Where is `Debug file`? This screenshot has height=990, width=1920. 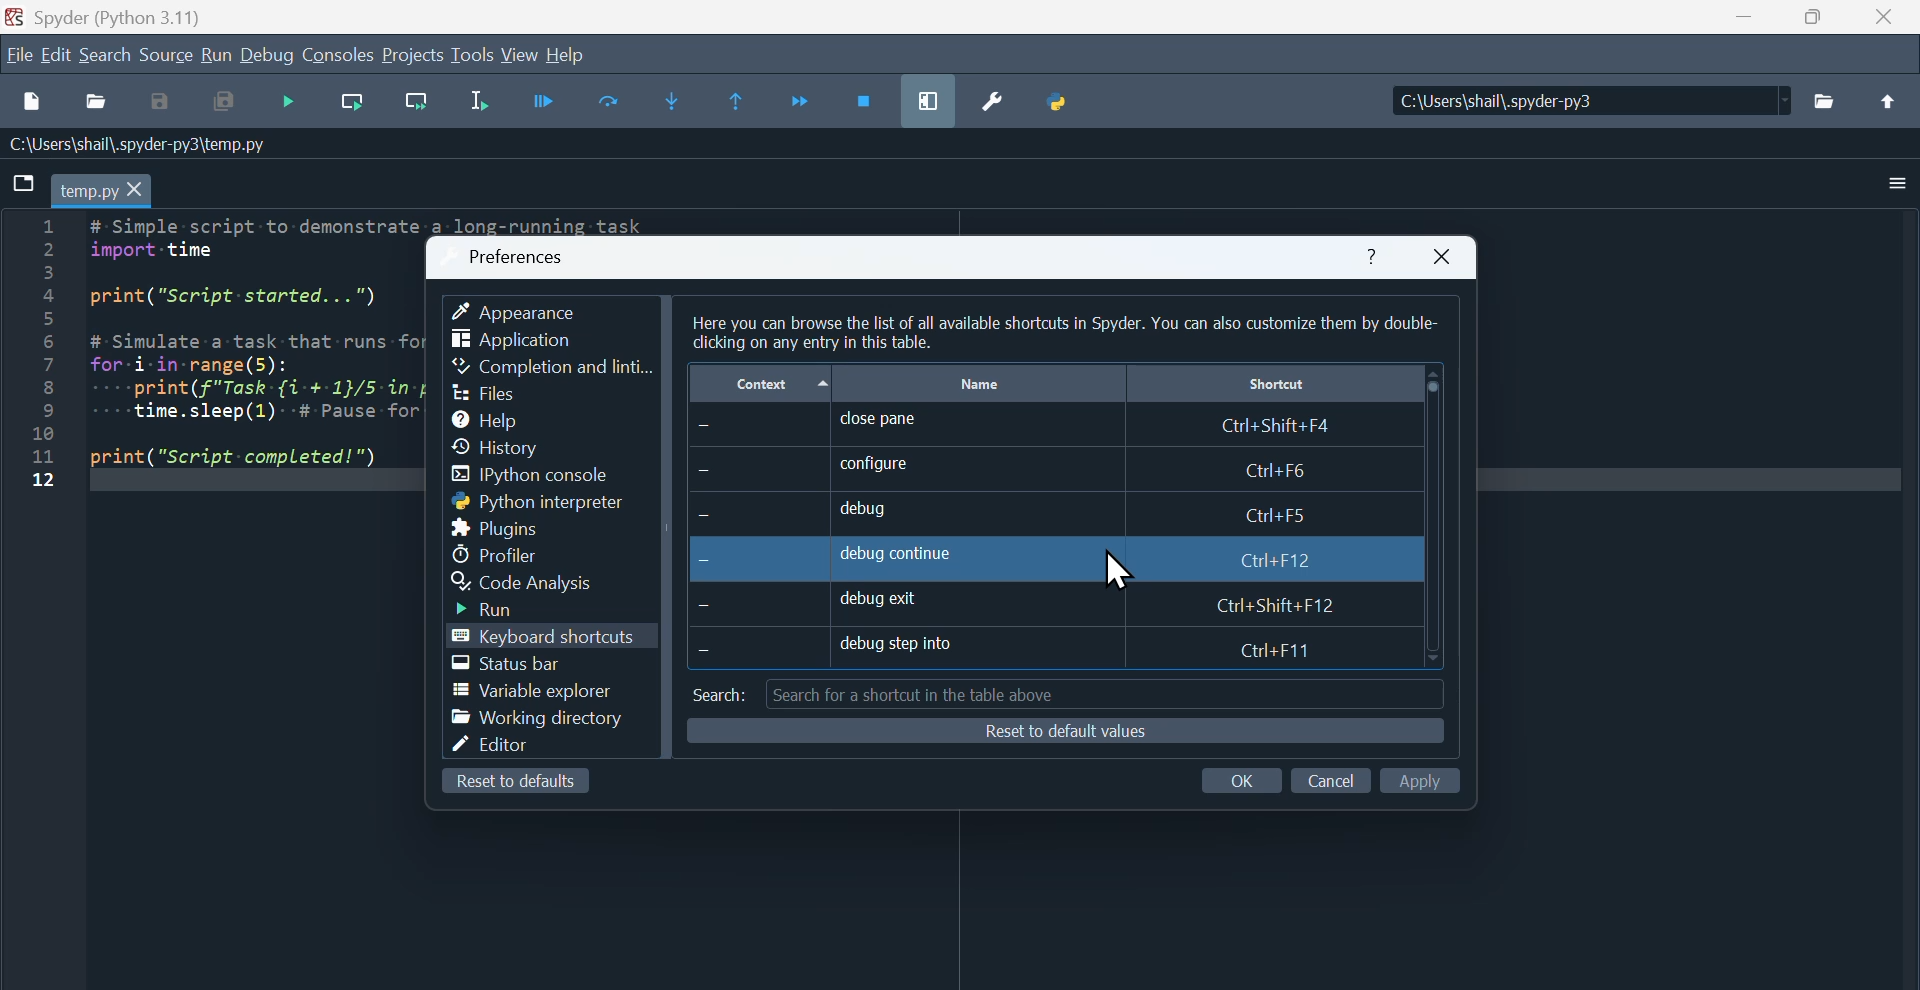 Debug file is located at coordinates (290, 106).